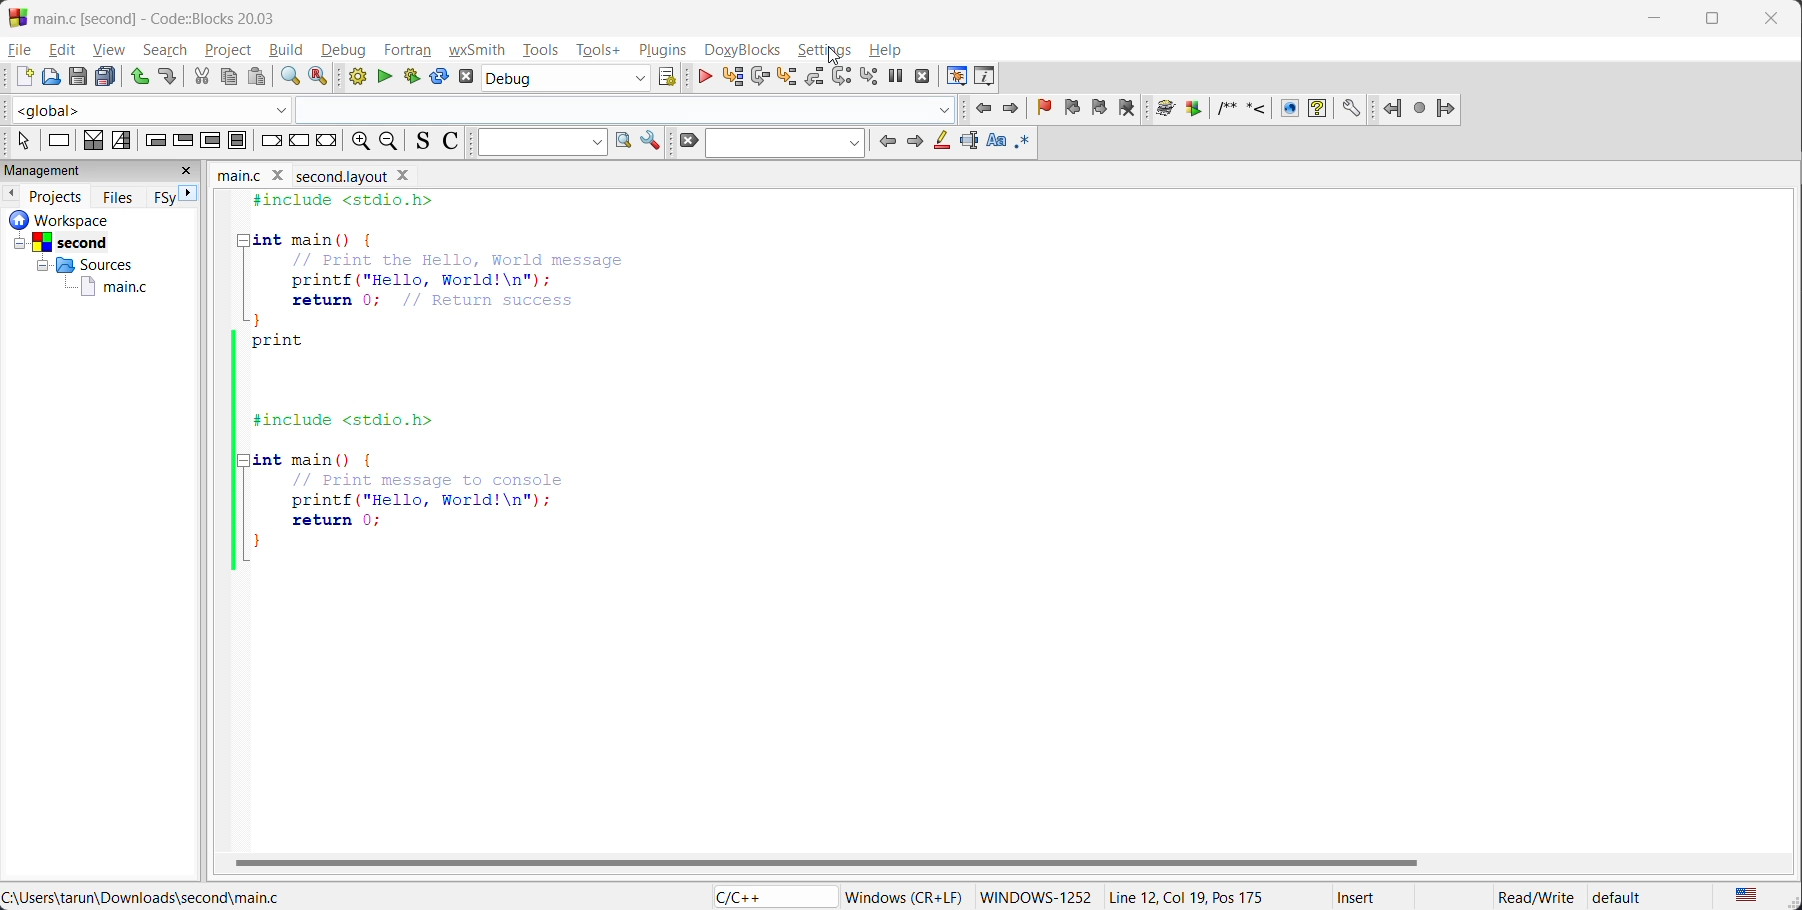 The width and height of the screenshot is (1802, 910). What do you see at coordinates (476, 106) in the screenshot?
I see `code completion compiler` at bounding box center [476, 106].